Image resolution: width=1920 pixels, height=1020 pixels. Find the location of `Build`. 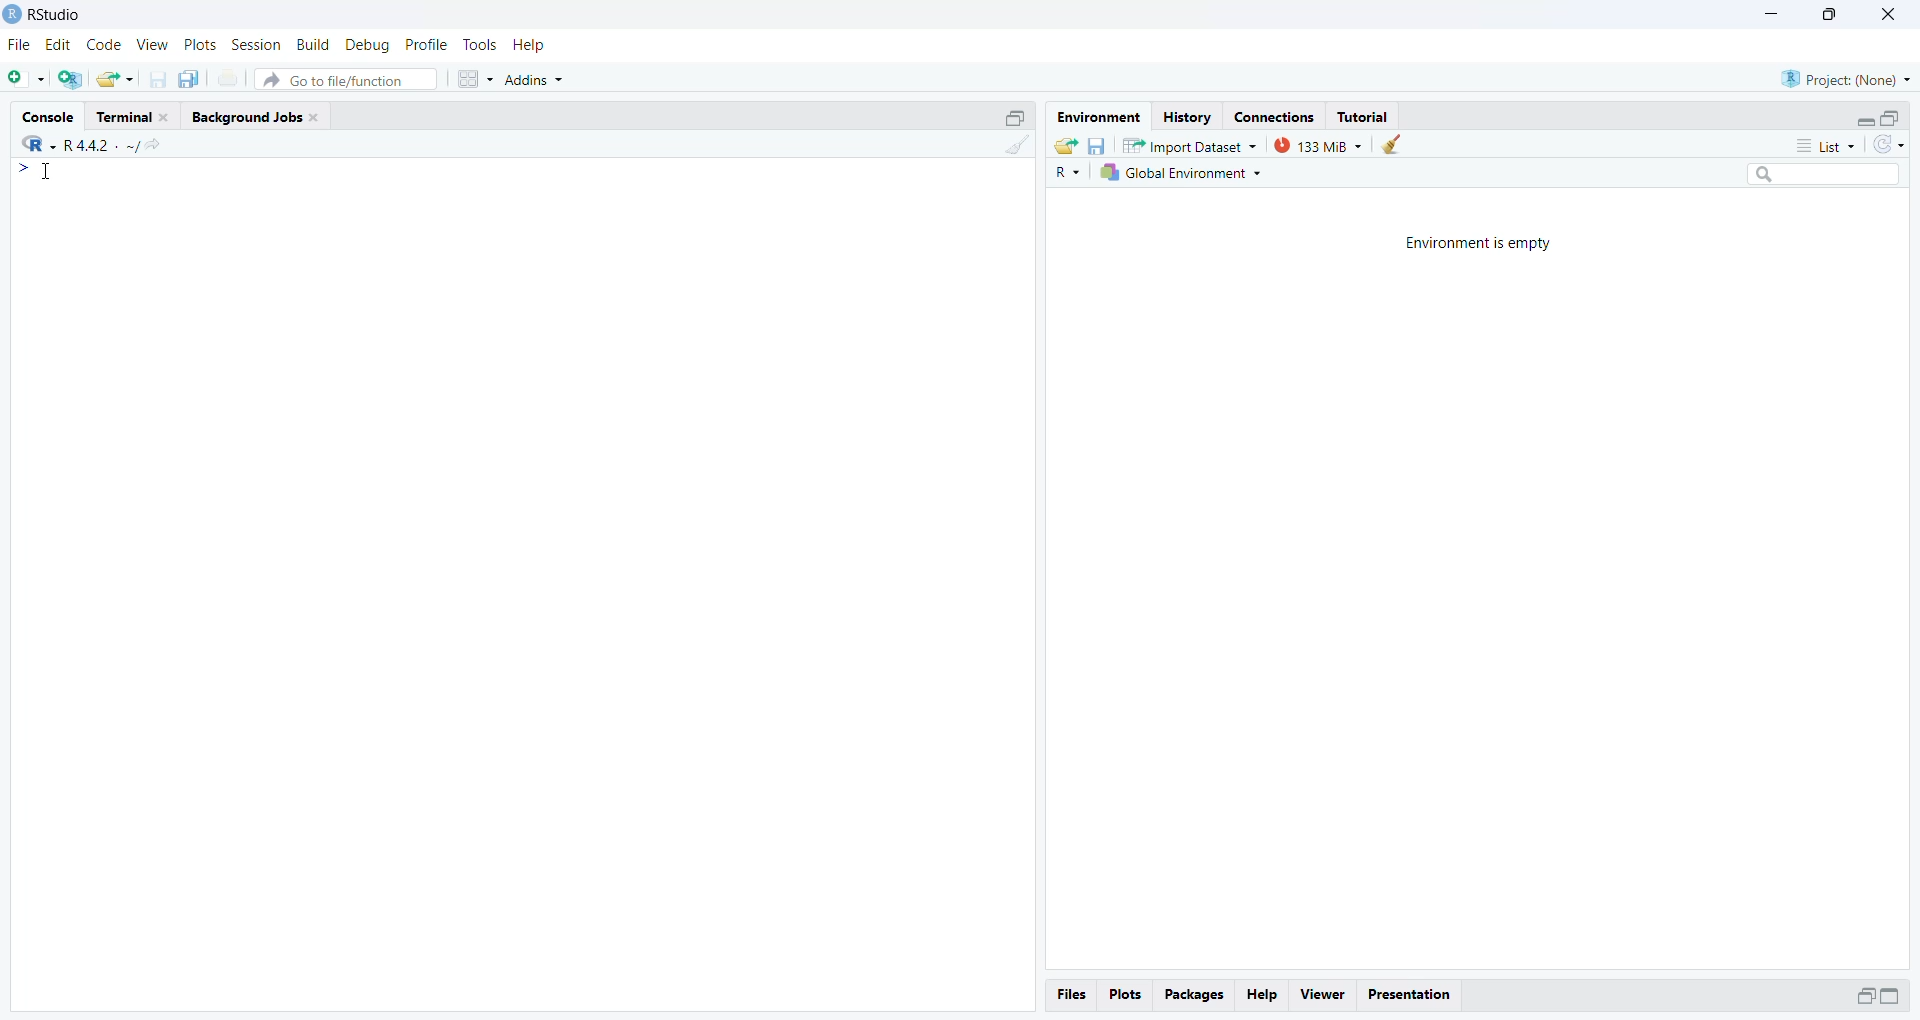

Build is located at coordinates (314, 44).